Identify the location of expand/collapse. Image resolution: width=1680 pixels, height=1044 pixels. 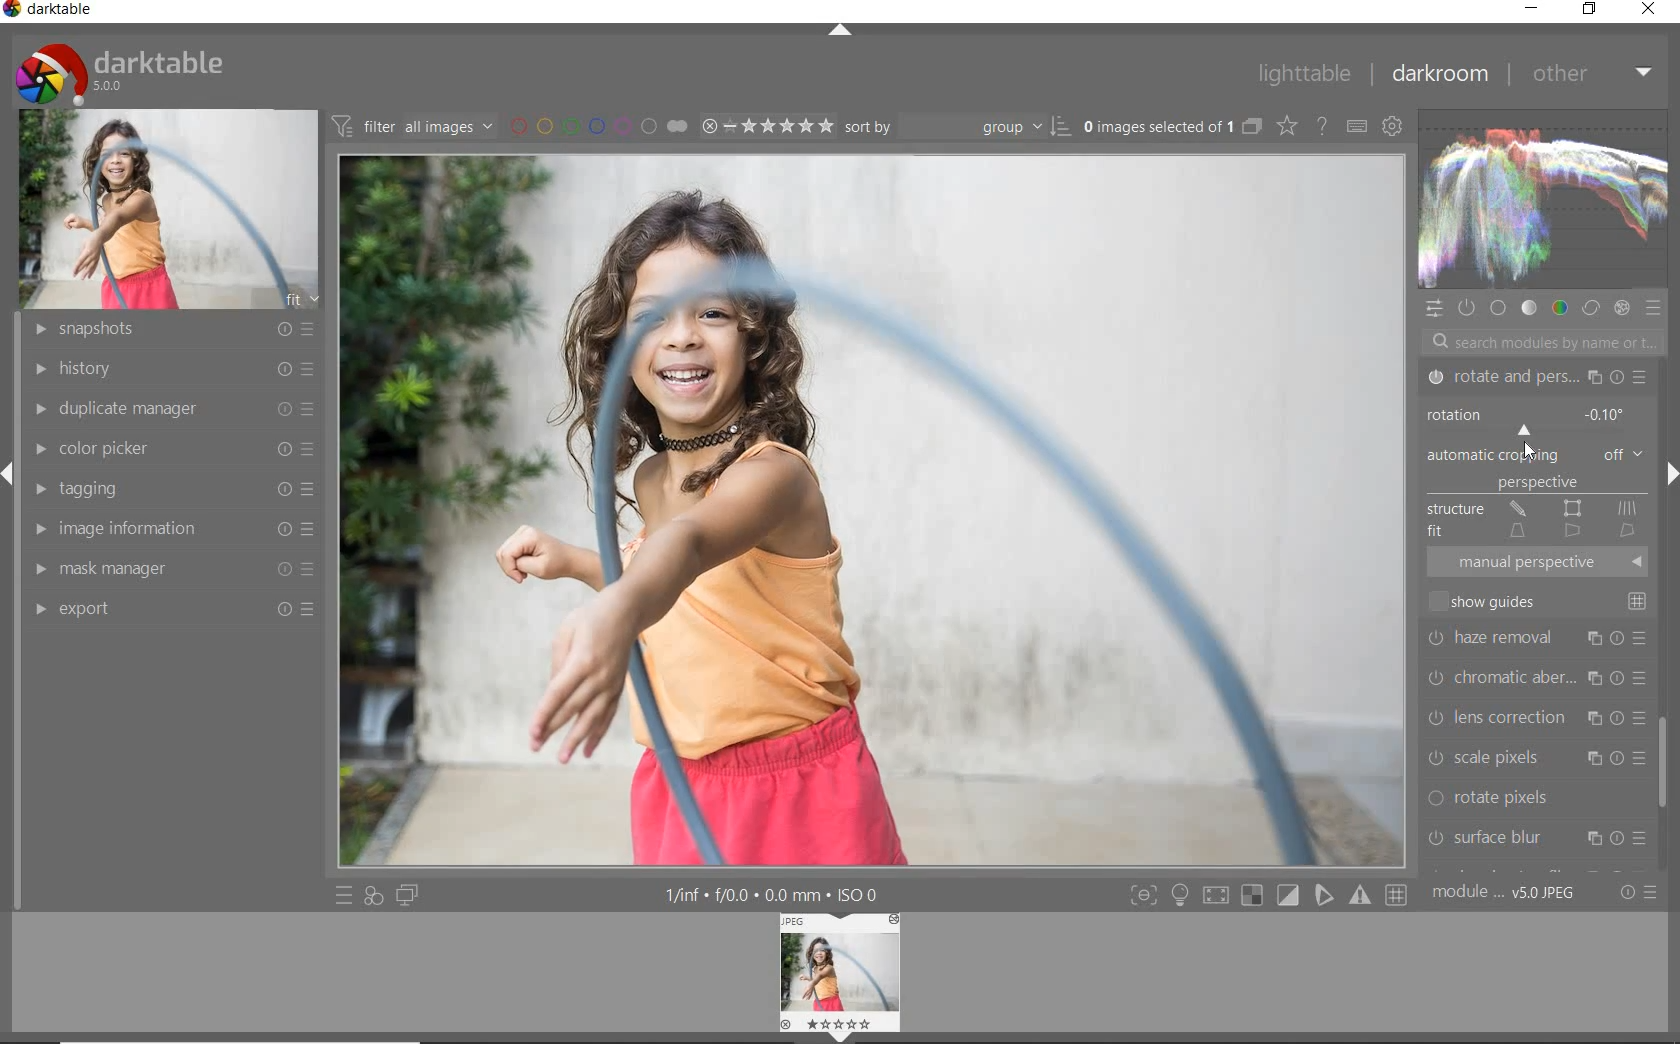
(838, 32).